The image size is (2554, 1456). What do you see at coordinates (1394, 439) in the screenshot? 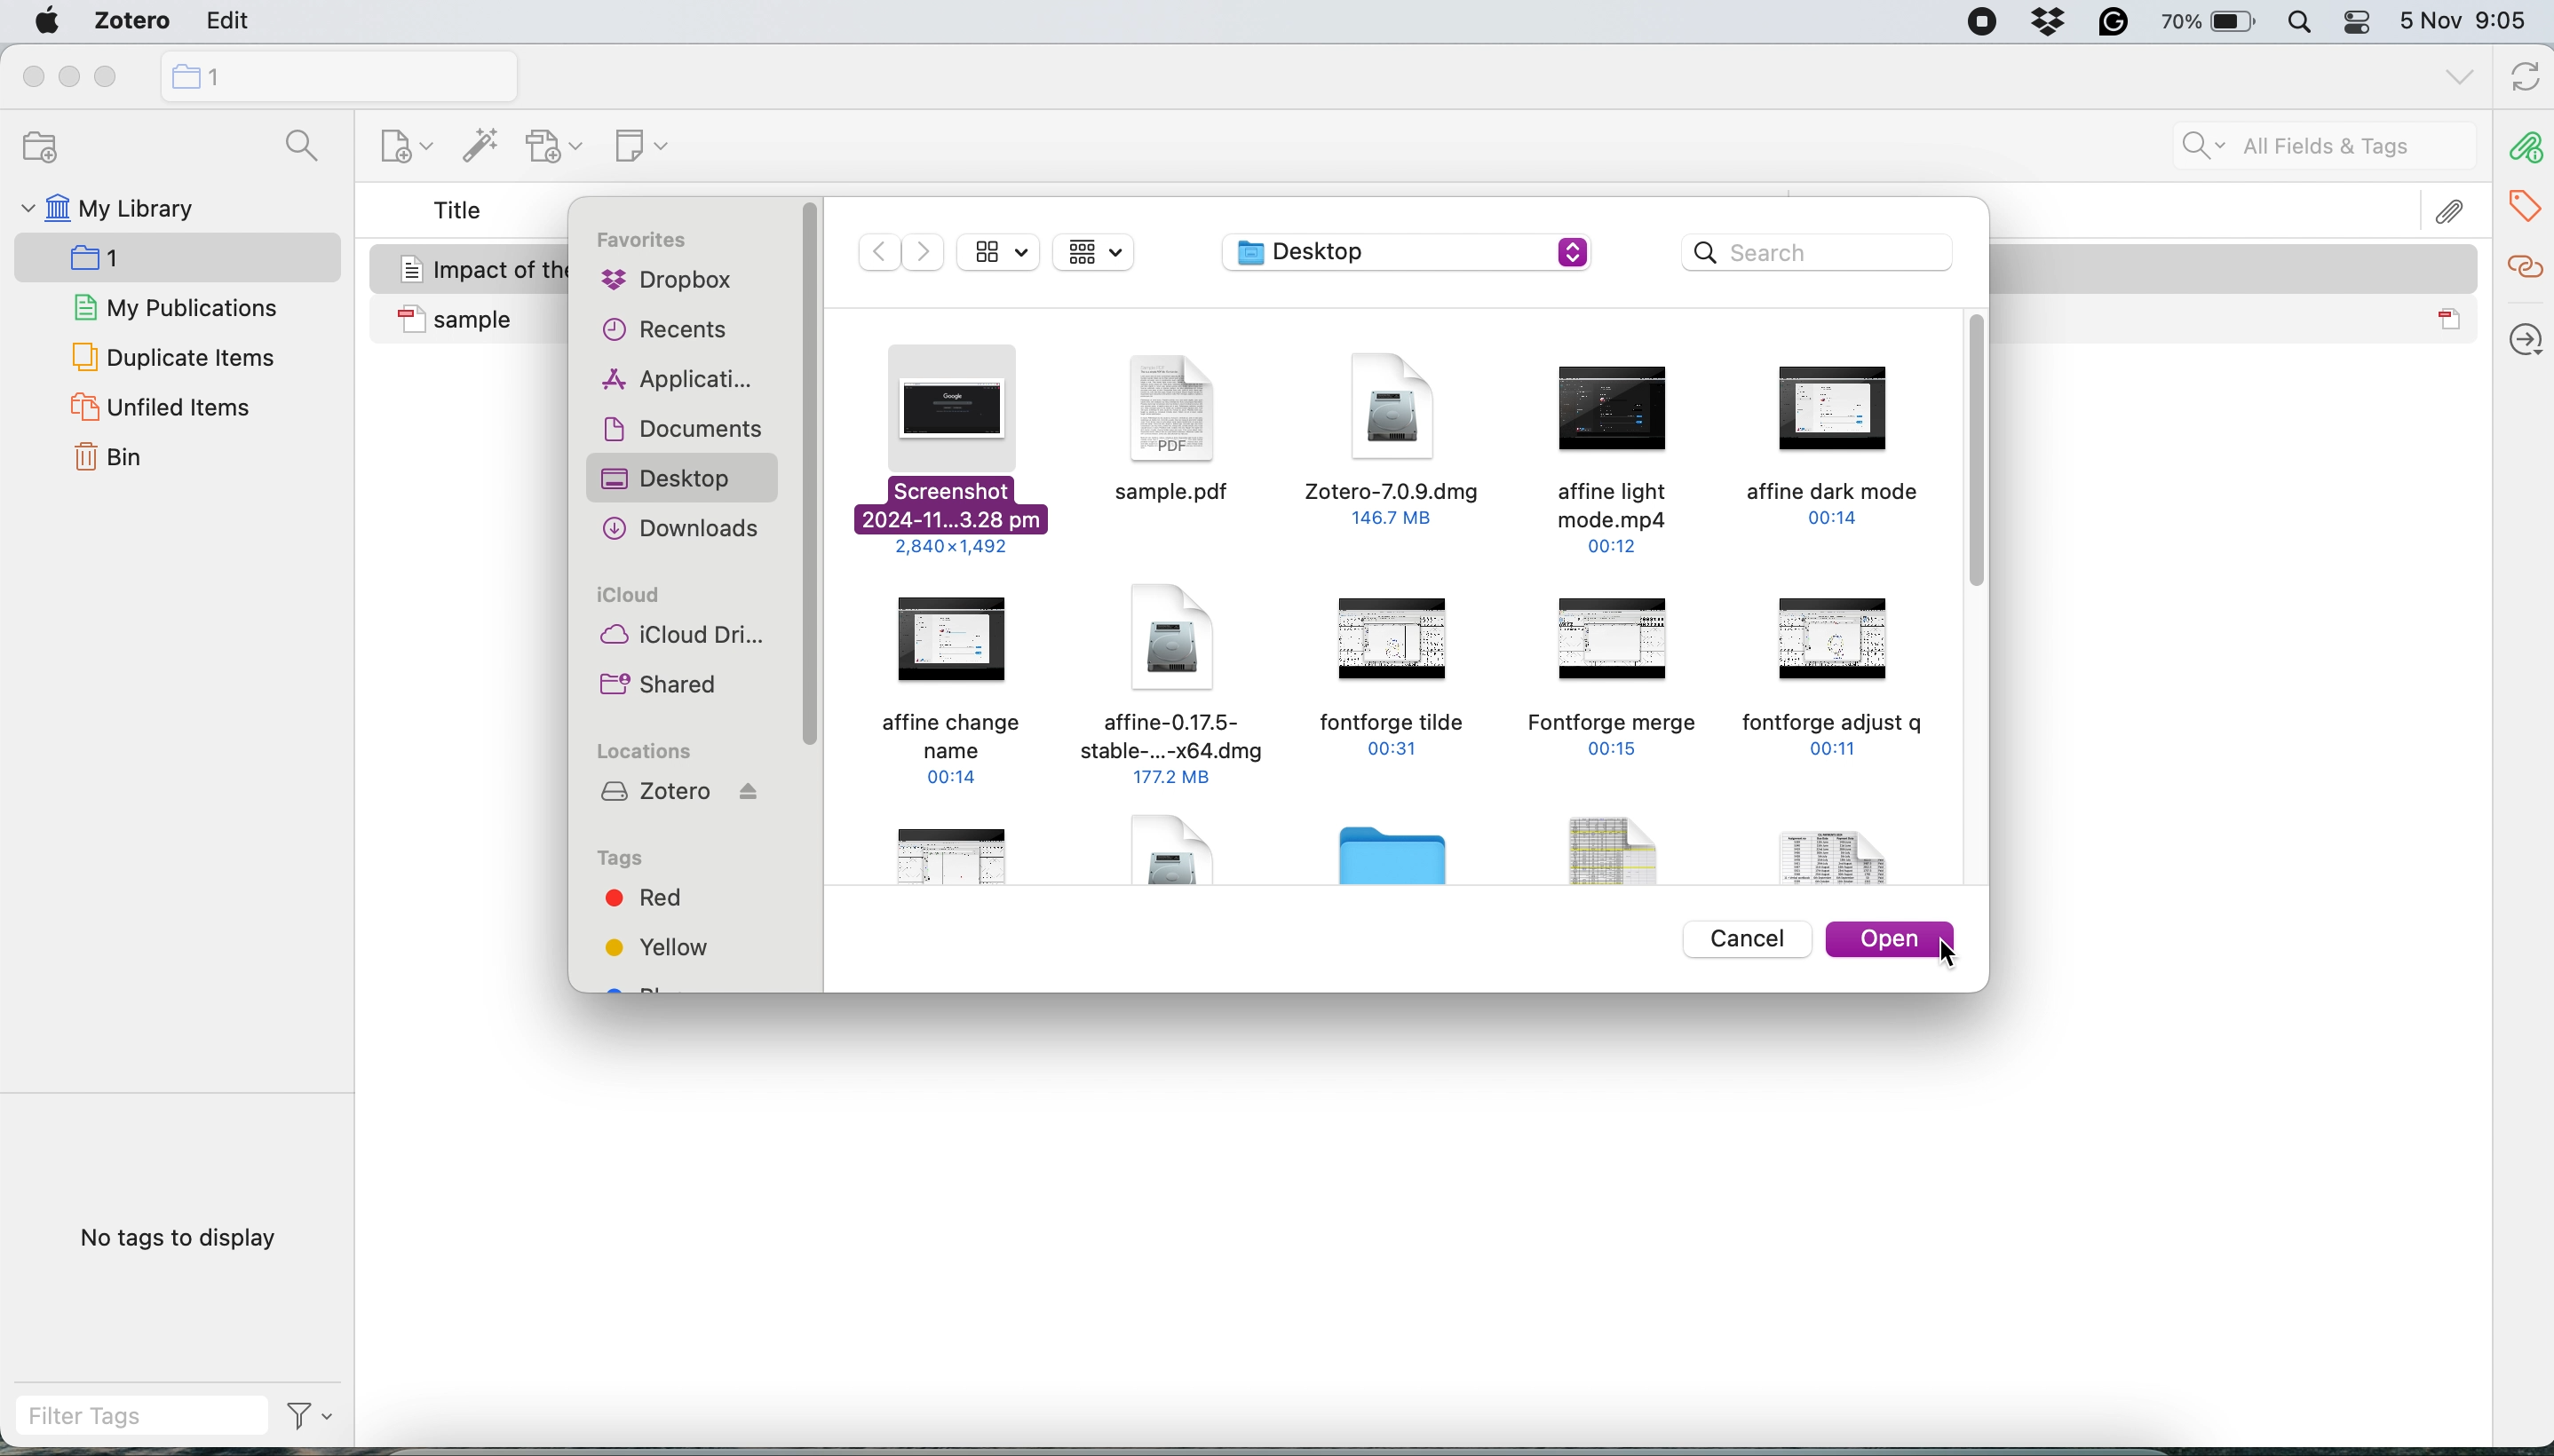
I see `Zotero-7.0.9.dmg` at bounding box center [1394, 439].